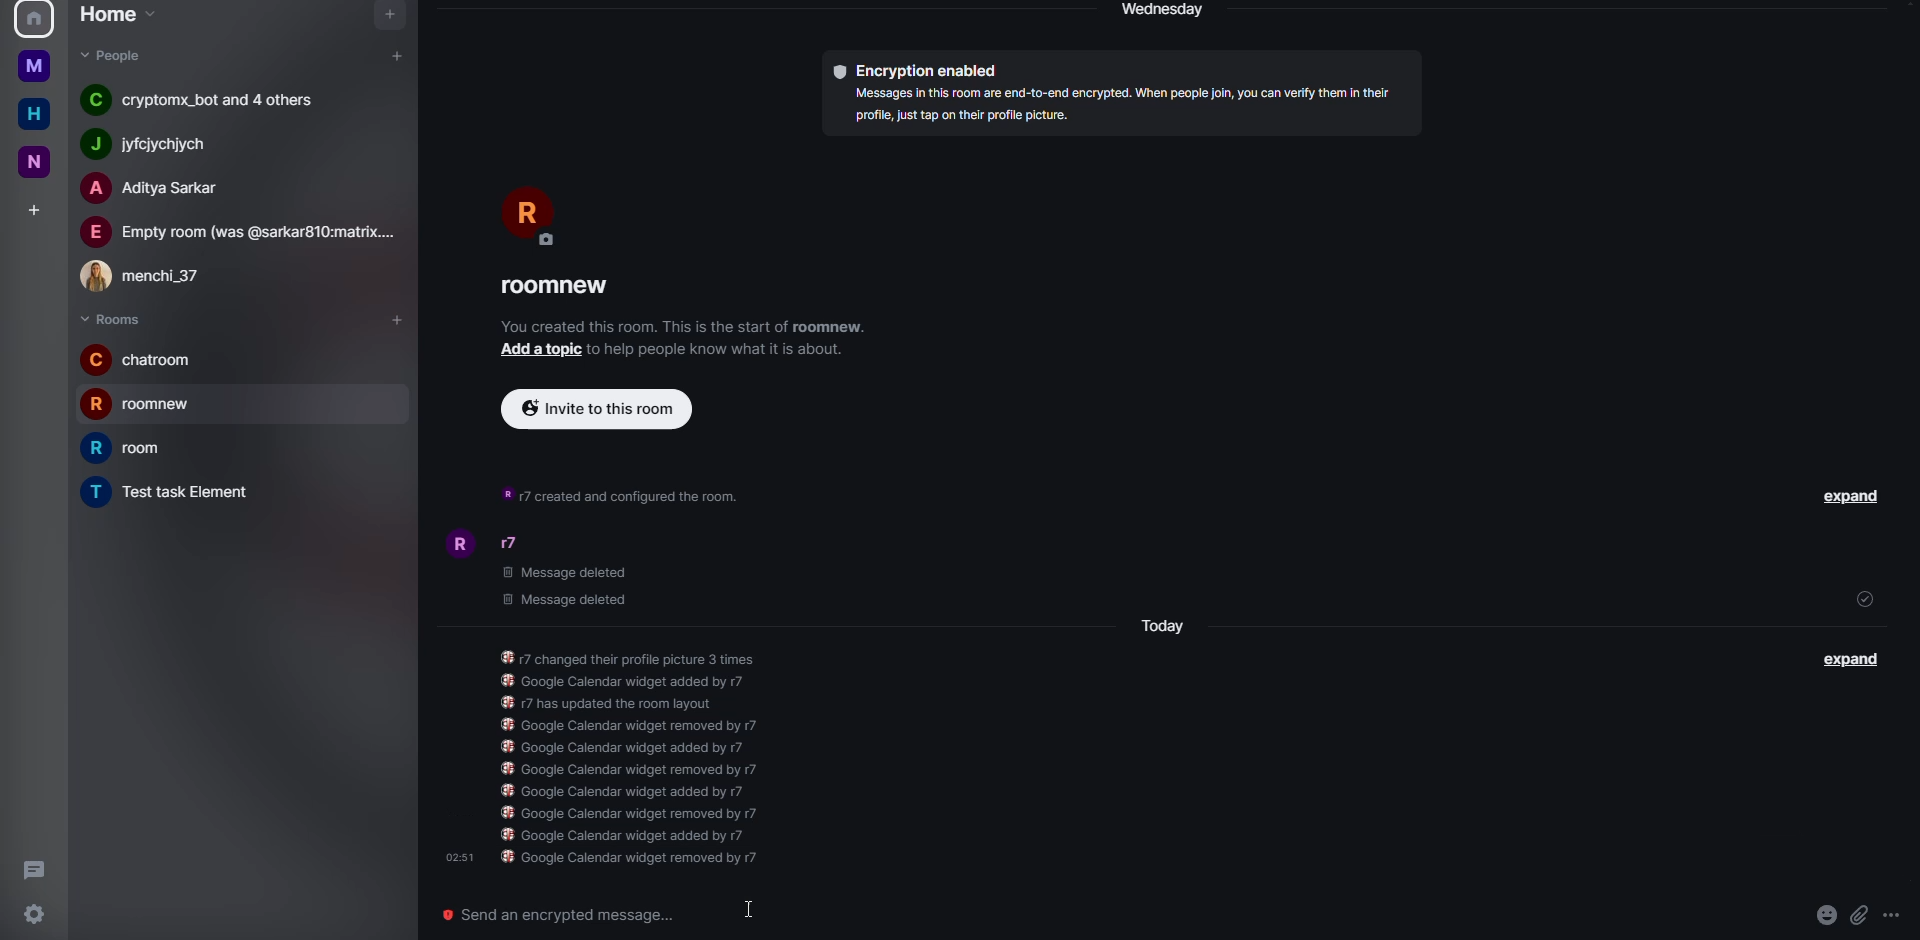 The height and width of the screenshot is (940, 1920). What do you see at coordinates (398, 55) in the screenshot?
I see `add` at bounding box center [398, 55].